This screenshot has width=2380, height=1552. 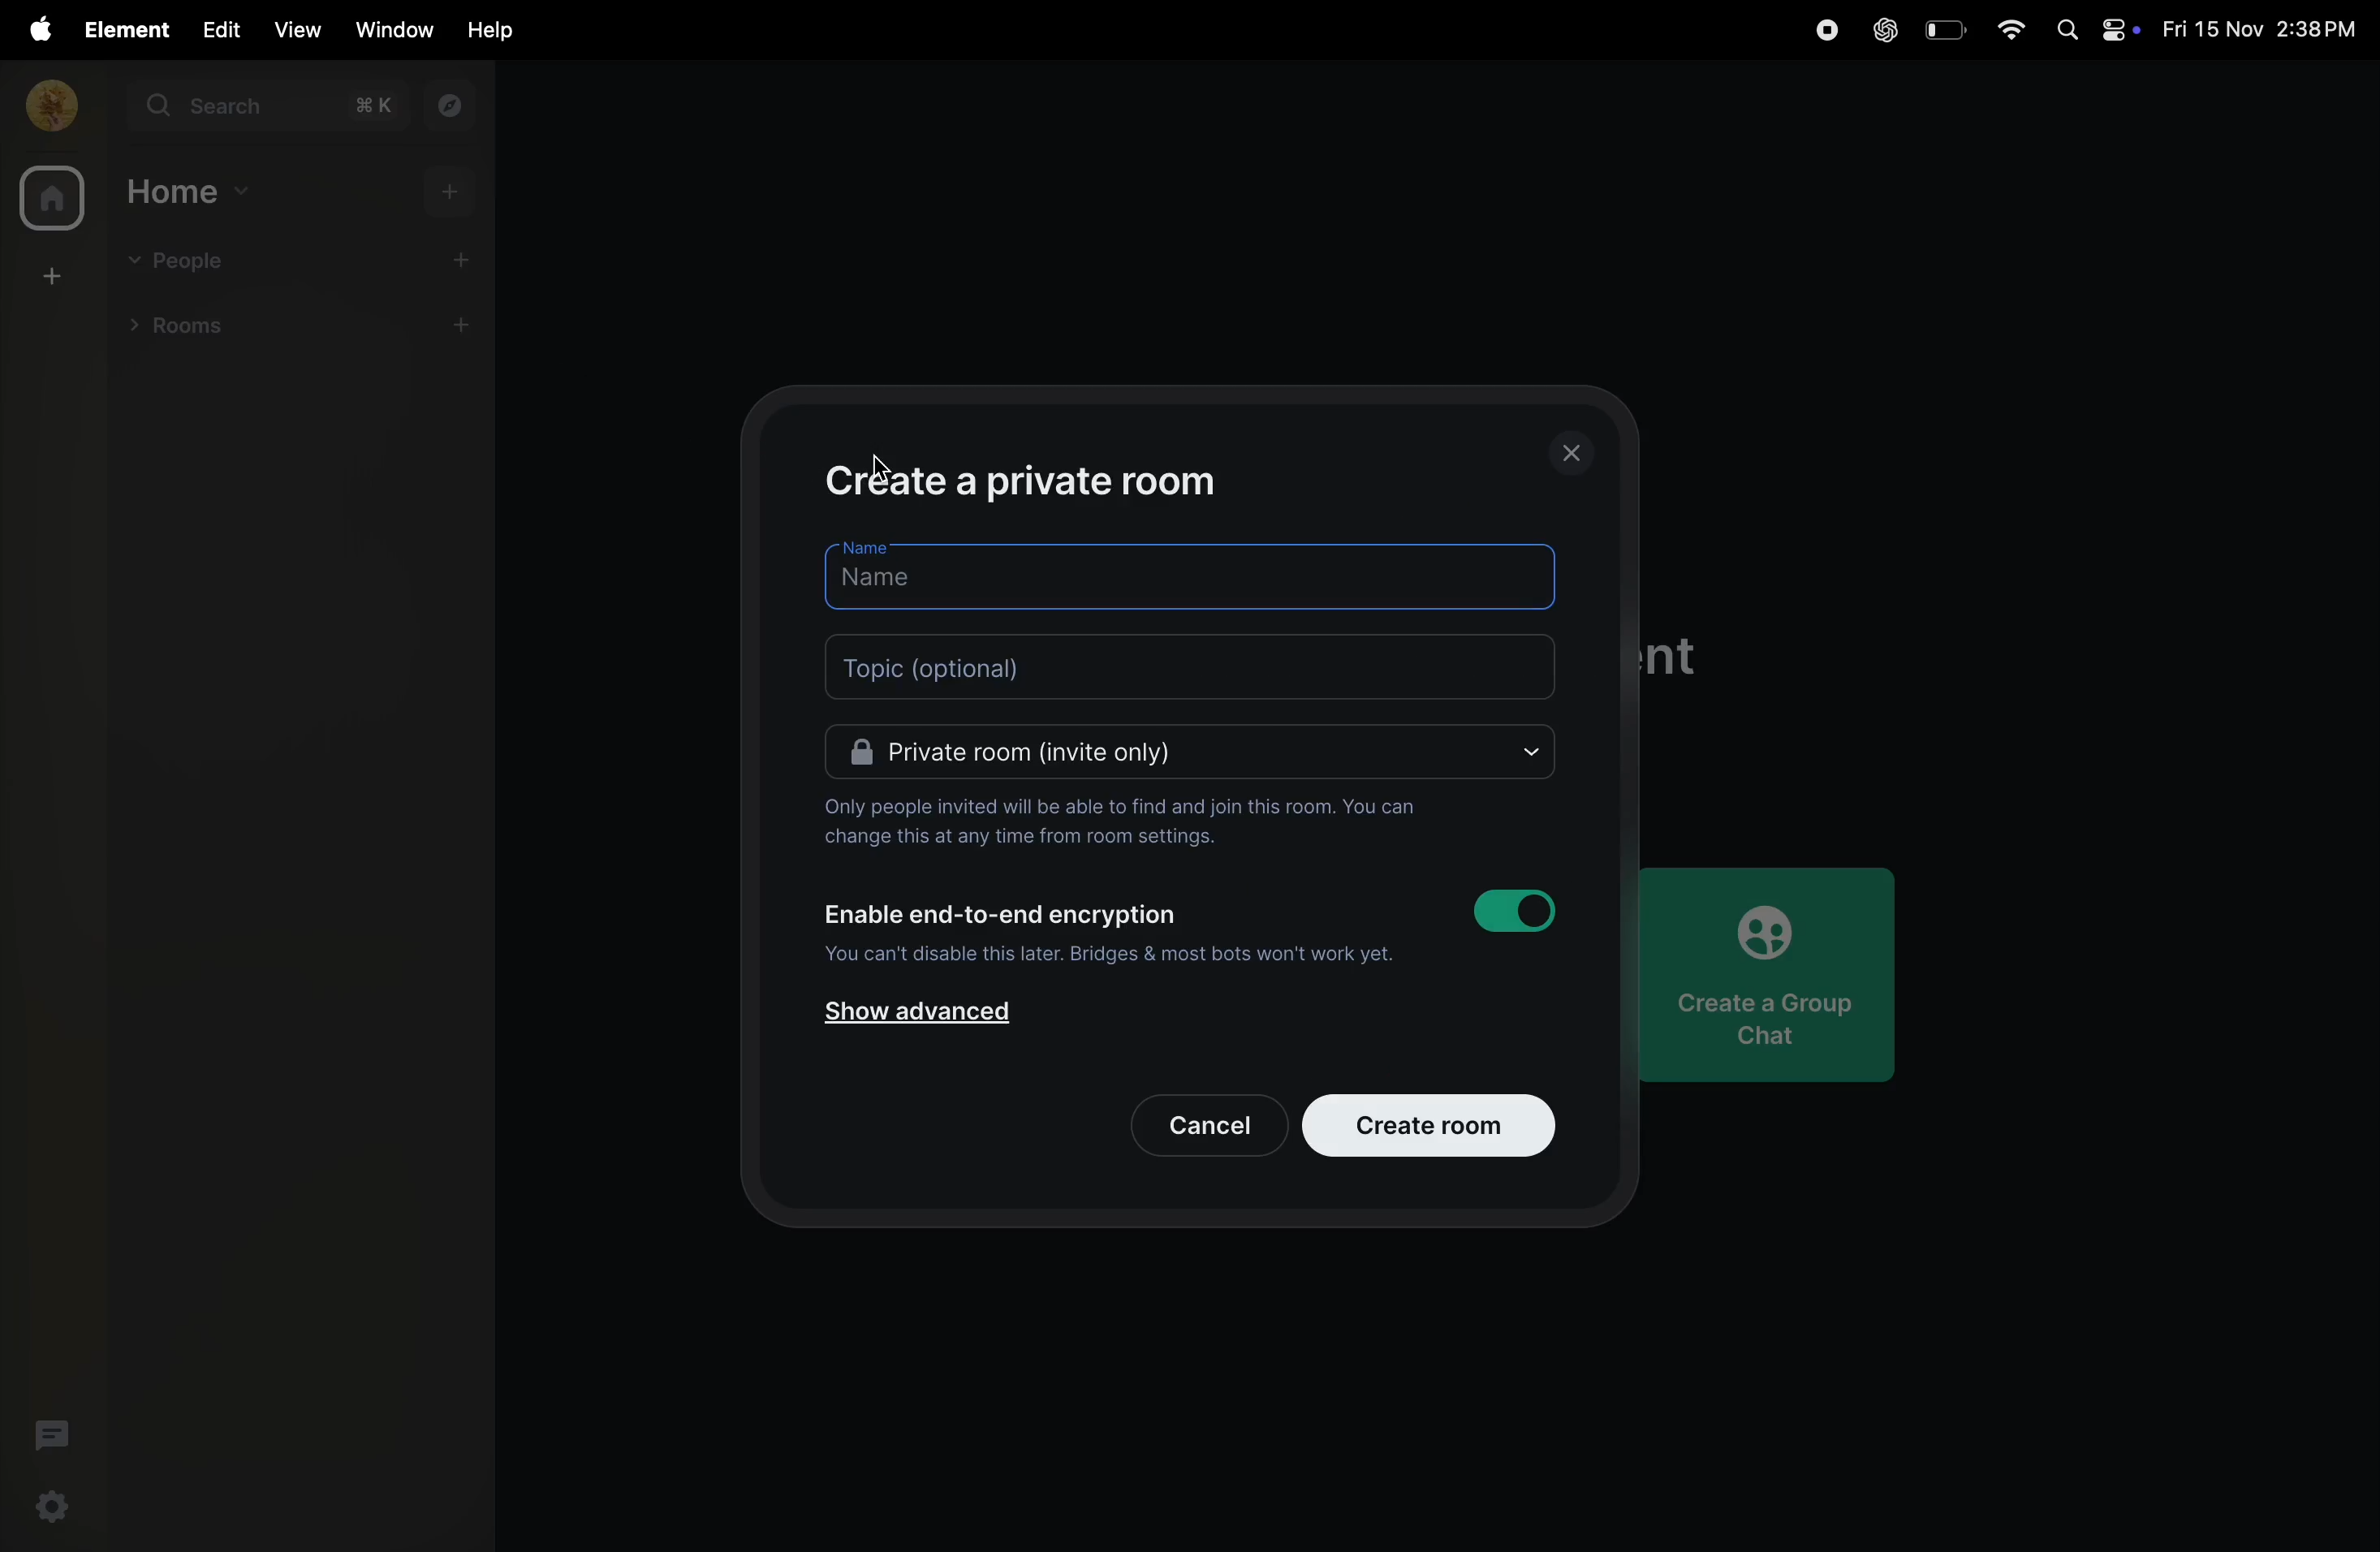 What do you see at coordinates (468, 325) in the screenshot?
I see `add room` at bounding box center [468, 325].